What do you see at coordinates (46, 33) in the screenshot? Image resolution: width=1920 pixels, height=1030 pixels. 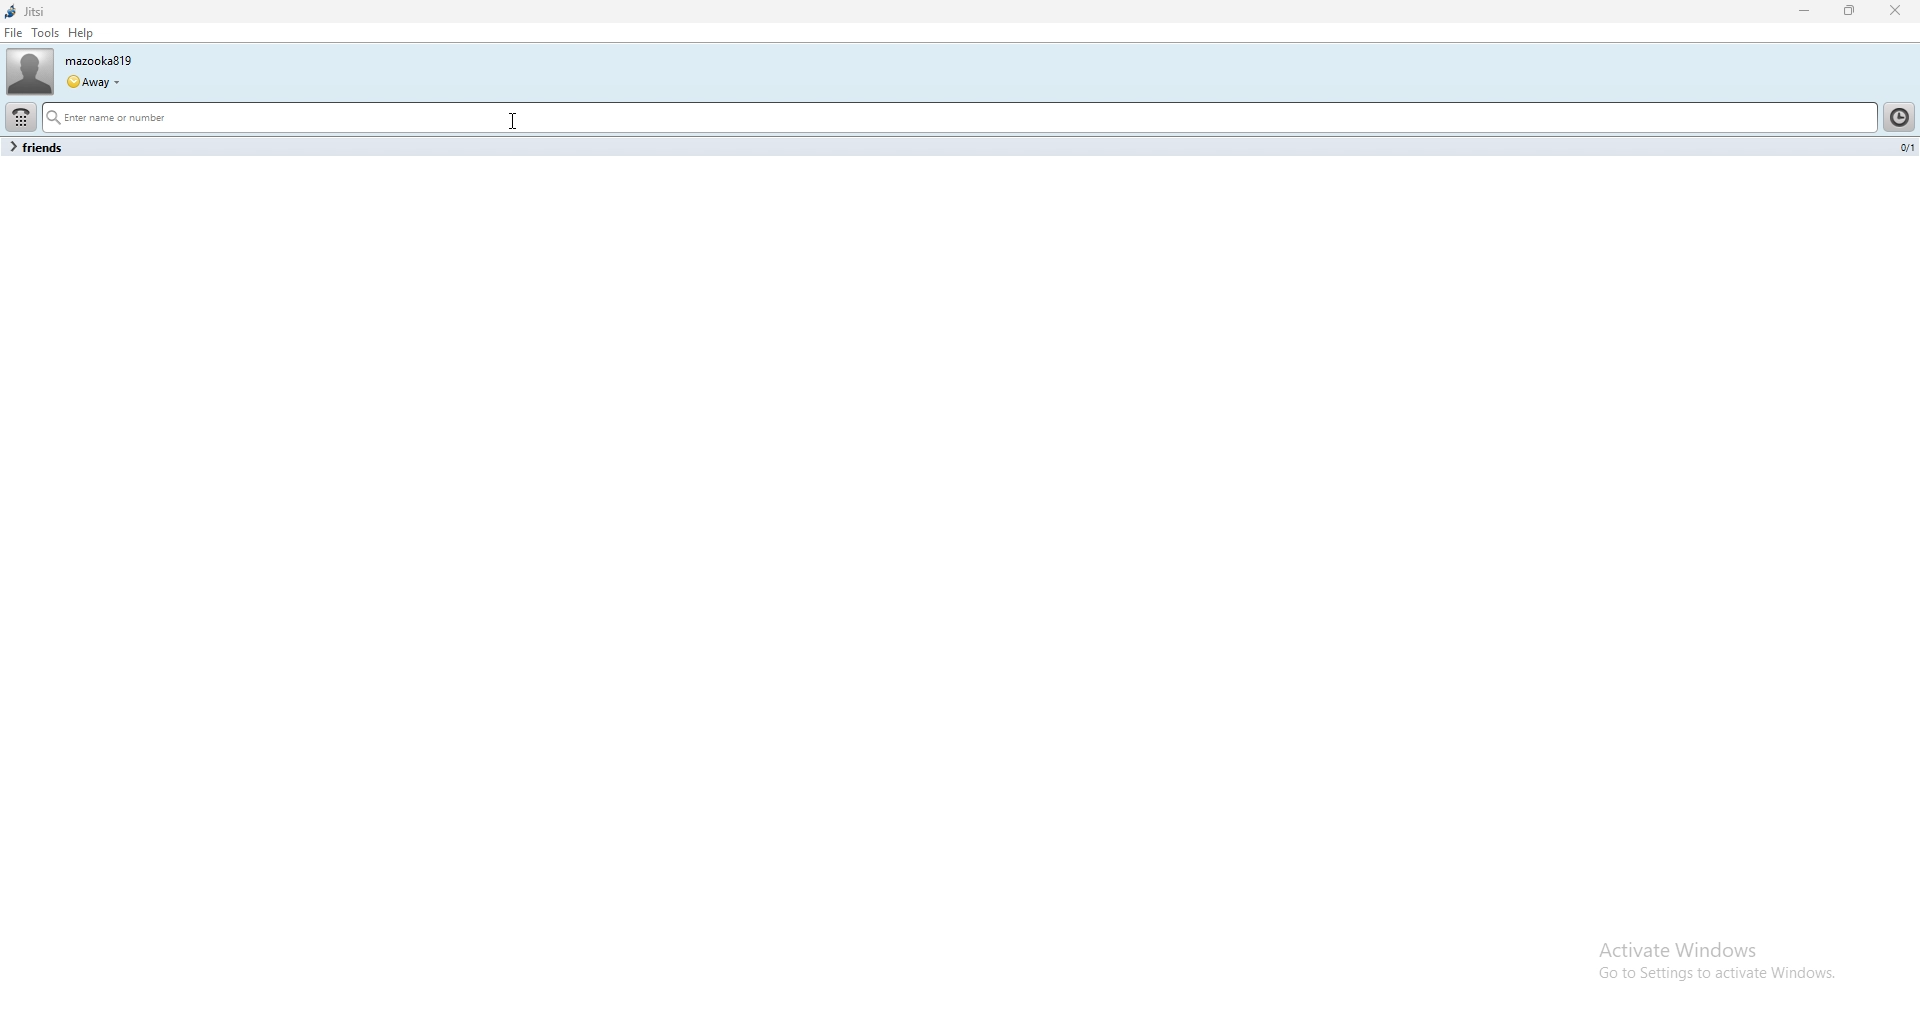 I see `tools` at bounding box center [46, 33].